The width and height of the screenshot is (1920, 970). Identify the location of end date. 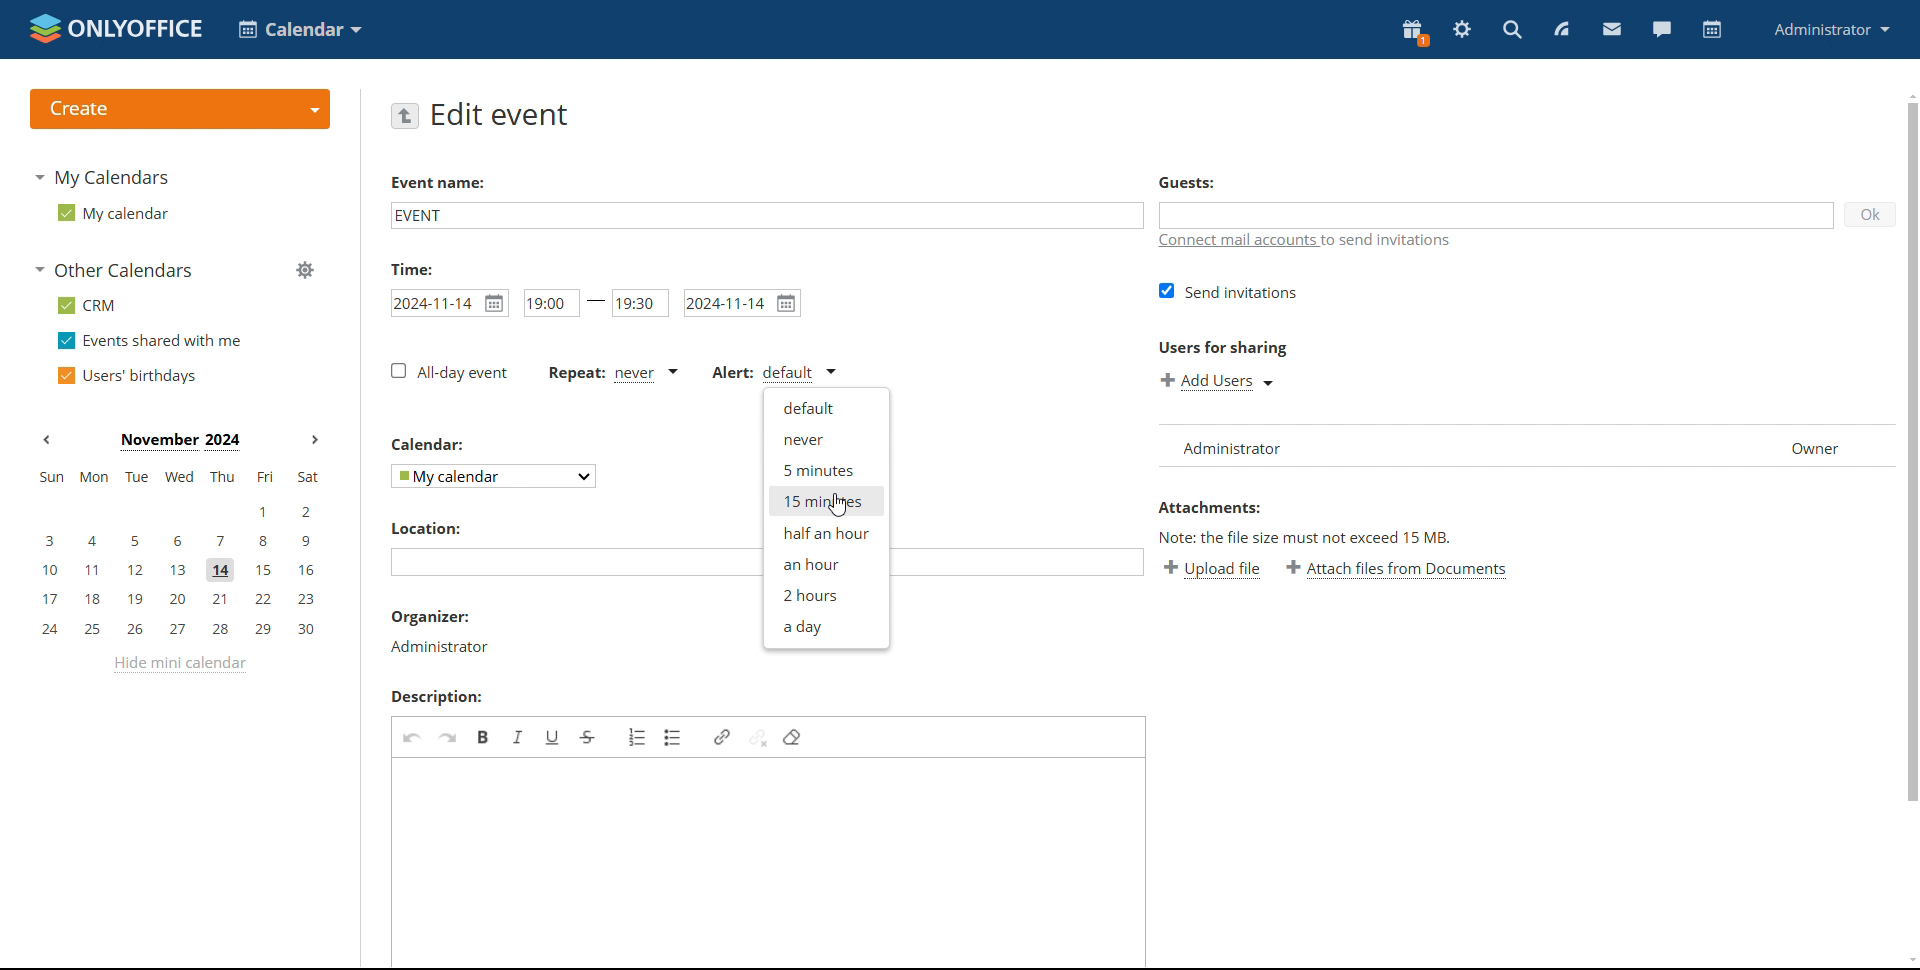
(742, 303).